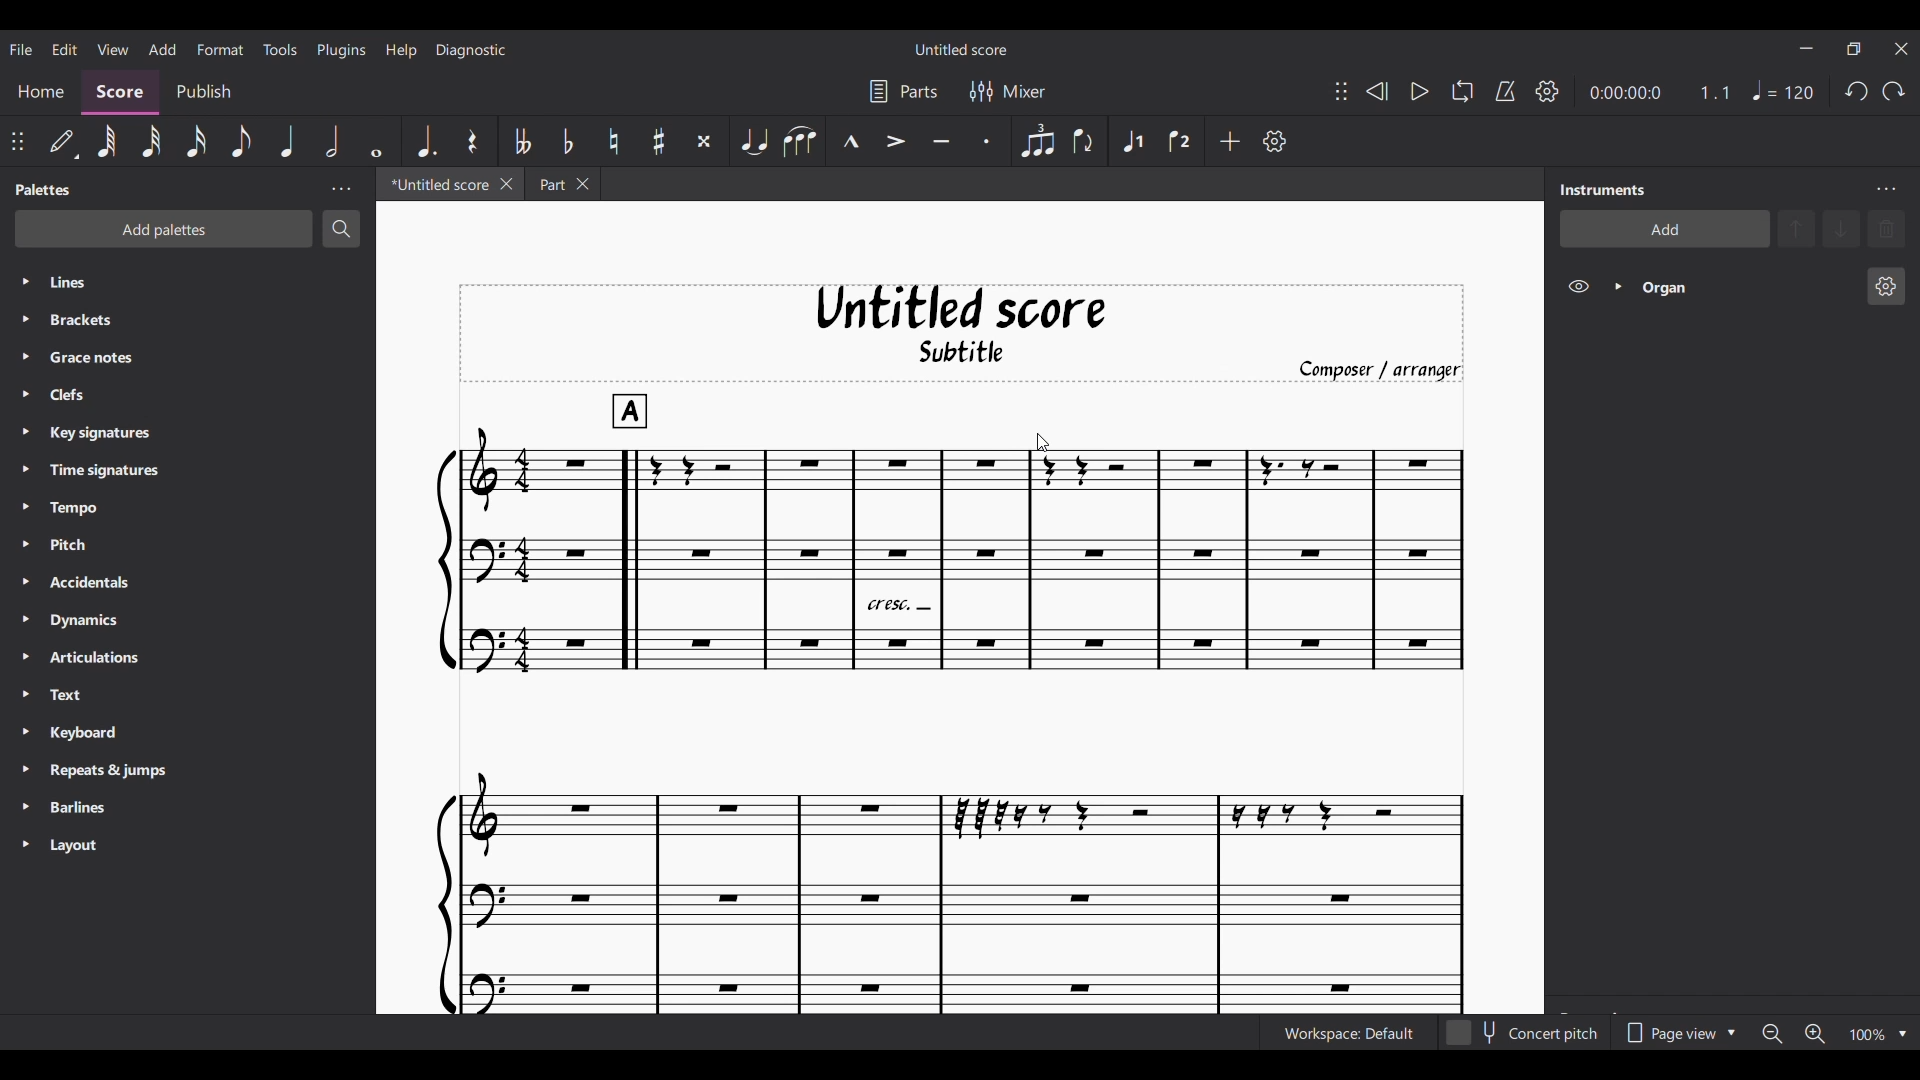 Image resolution: width=1920 pixels, height=1080 pixels. What do you see at coordinates (162, 48) in the screenshot?
I see `Add menu` at bounding box center [162, 48].